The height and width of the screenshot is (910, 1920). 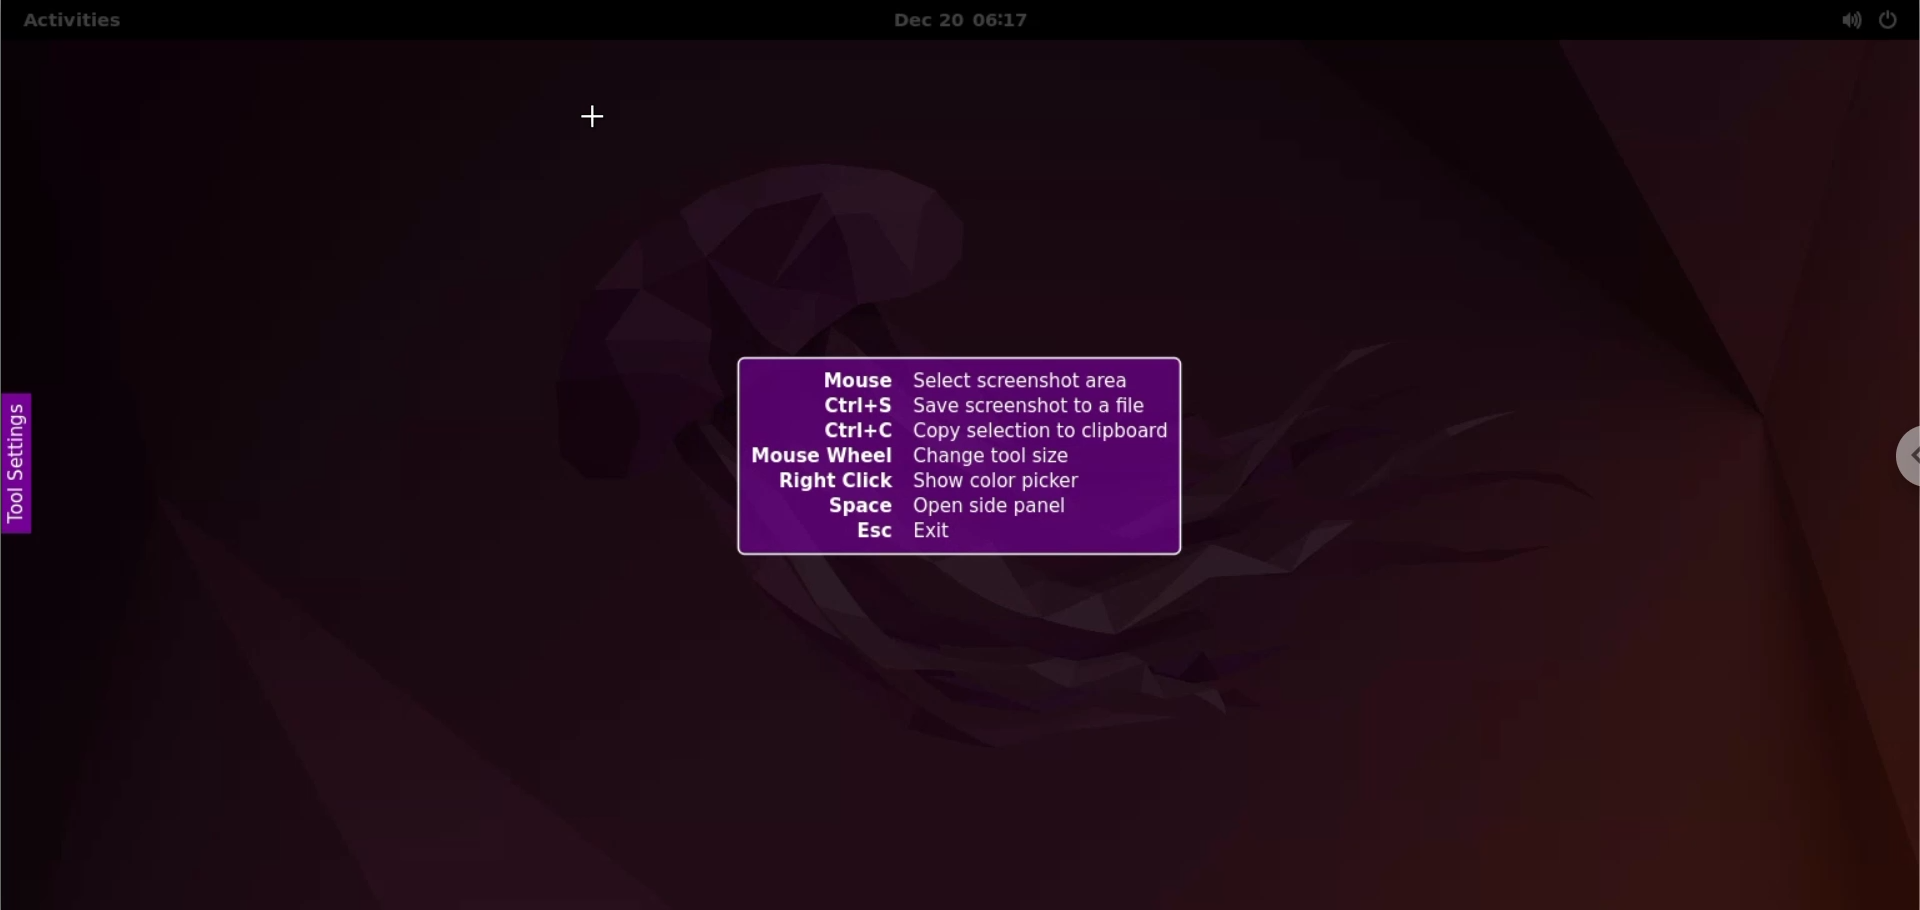 I want to click on cursor, so click(x=597, y=118).